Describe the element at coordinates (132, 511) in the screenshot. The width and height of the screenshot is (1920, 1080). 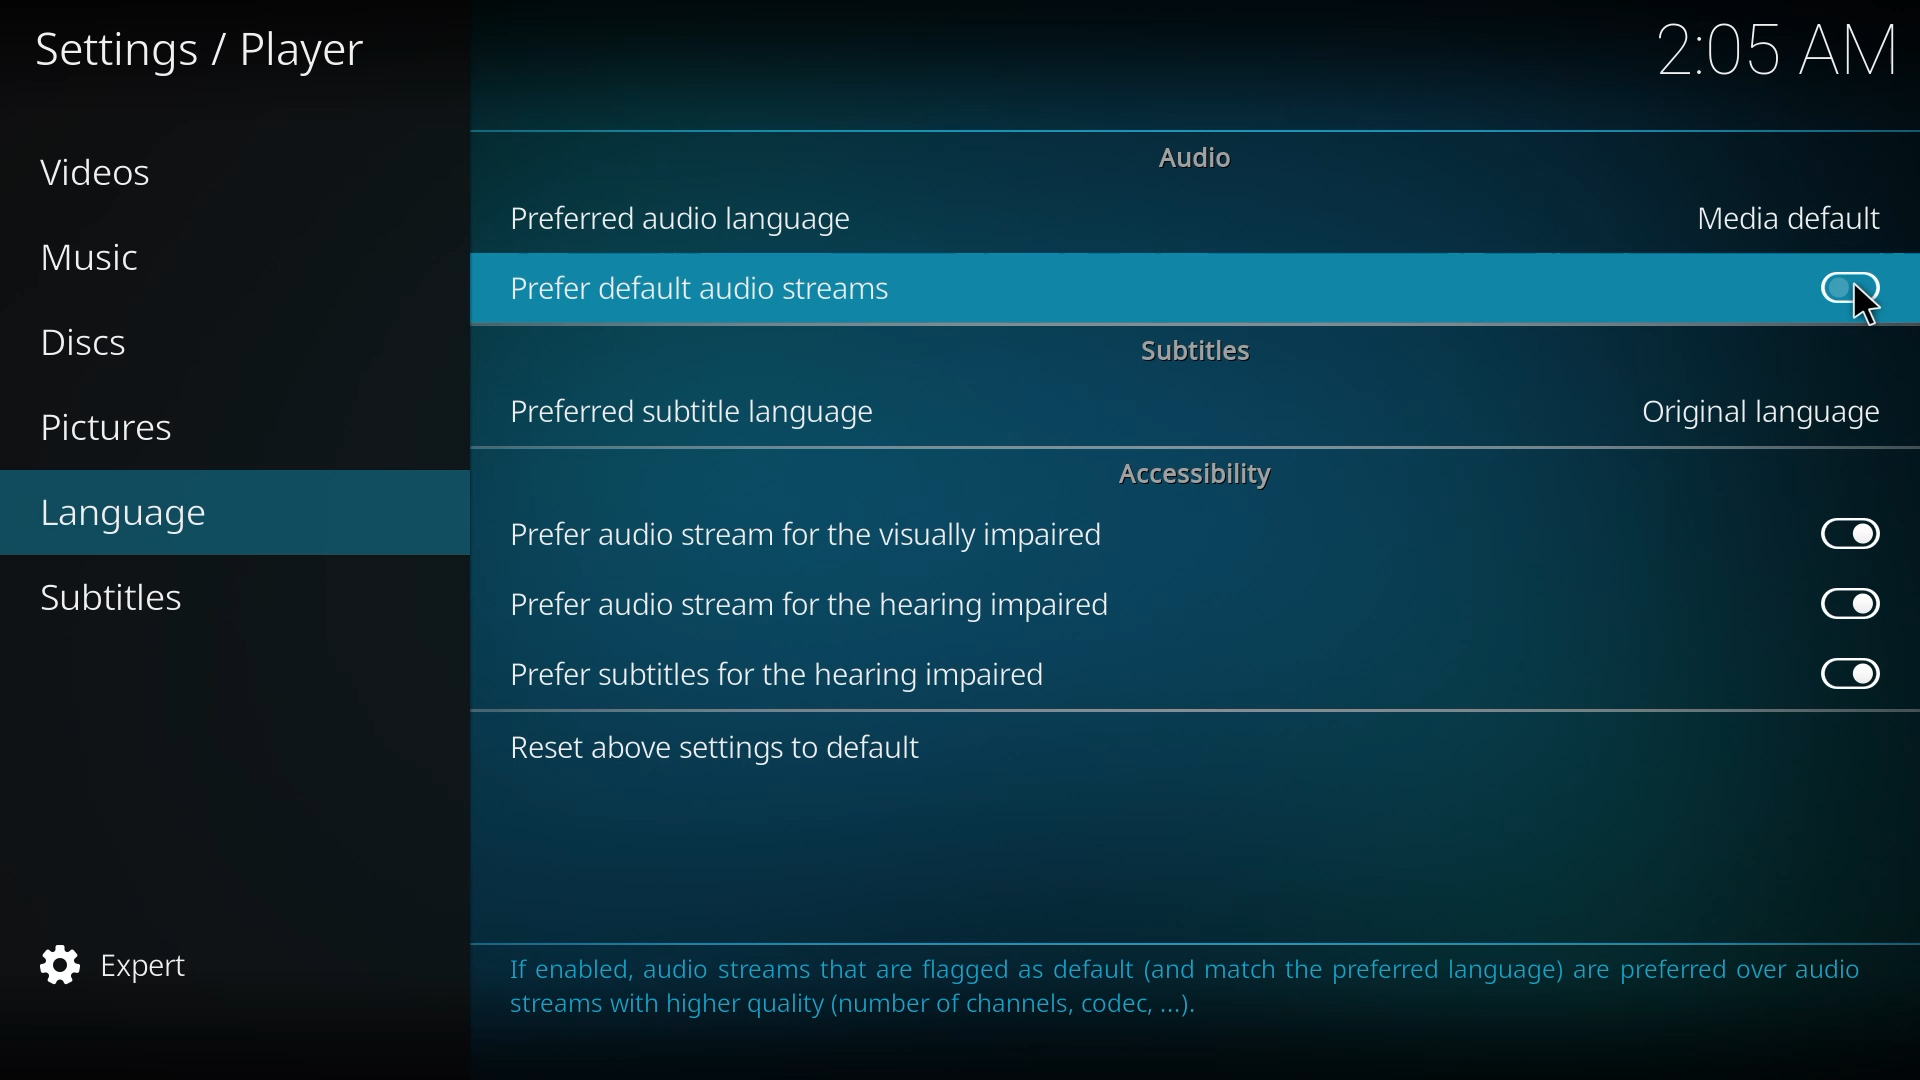
I see `language` at that location.